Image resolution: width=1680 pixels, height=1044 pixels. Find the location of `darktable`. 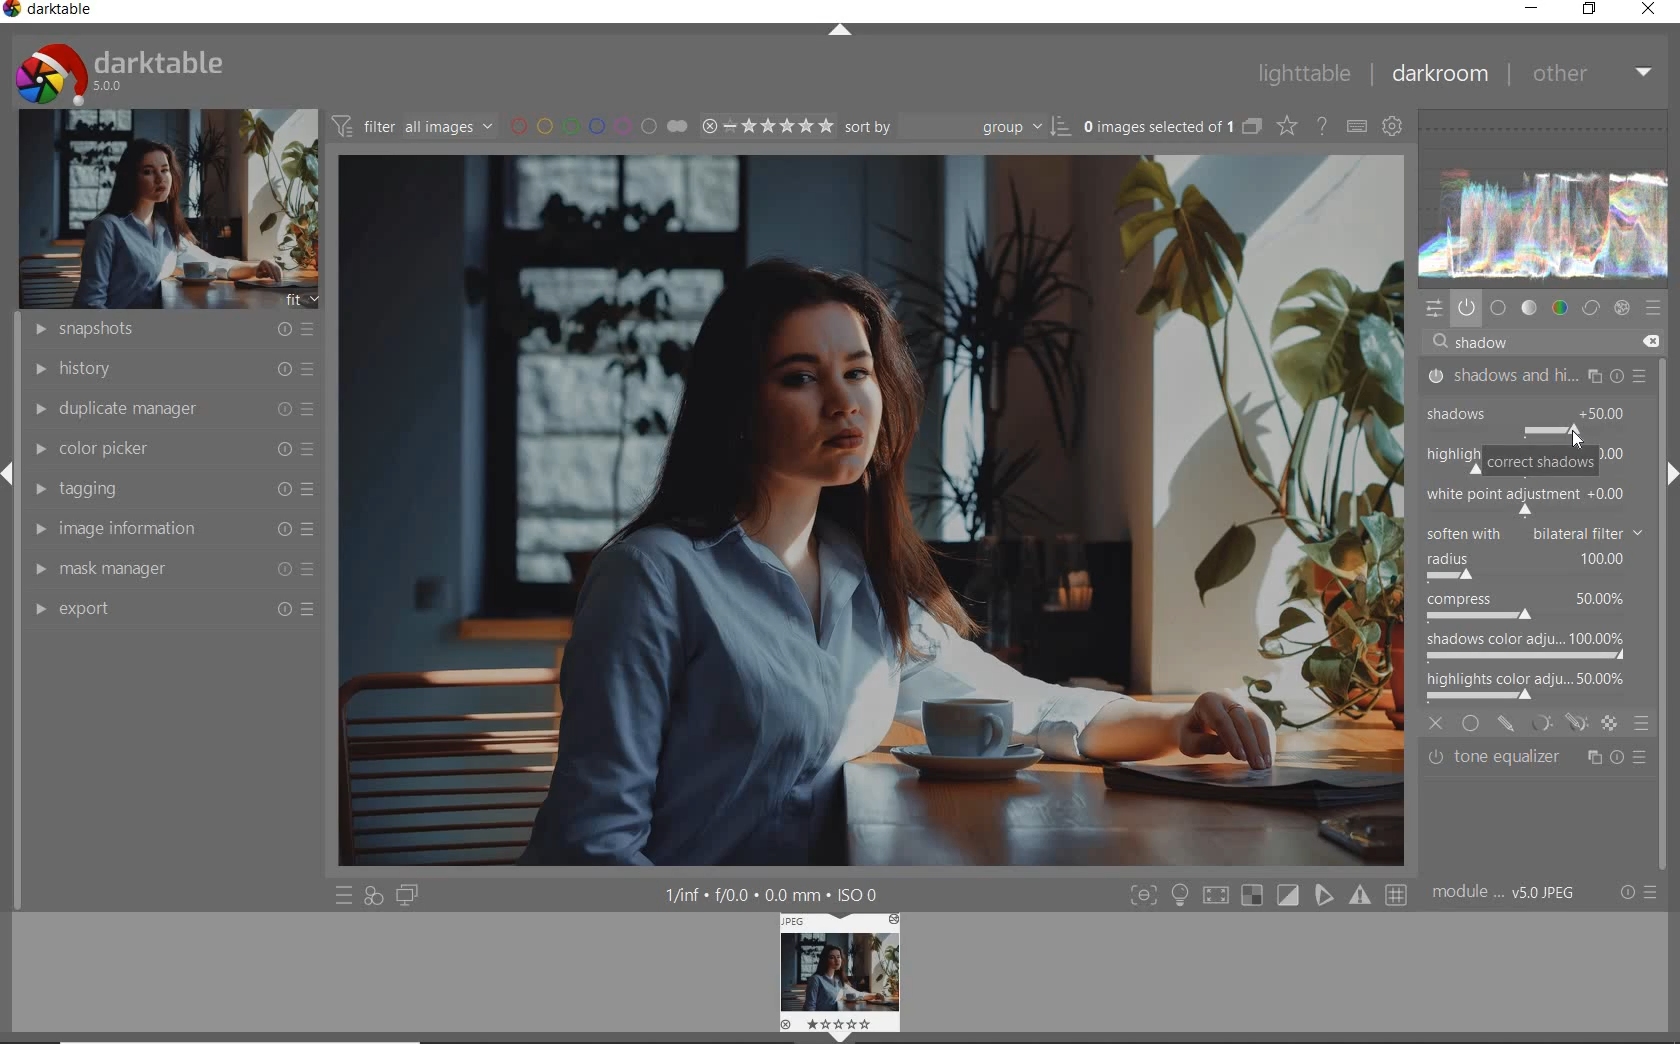

darktable is located at coordinates (155, 72).